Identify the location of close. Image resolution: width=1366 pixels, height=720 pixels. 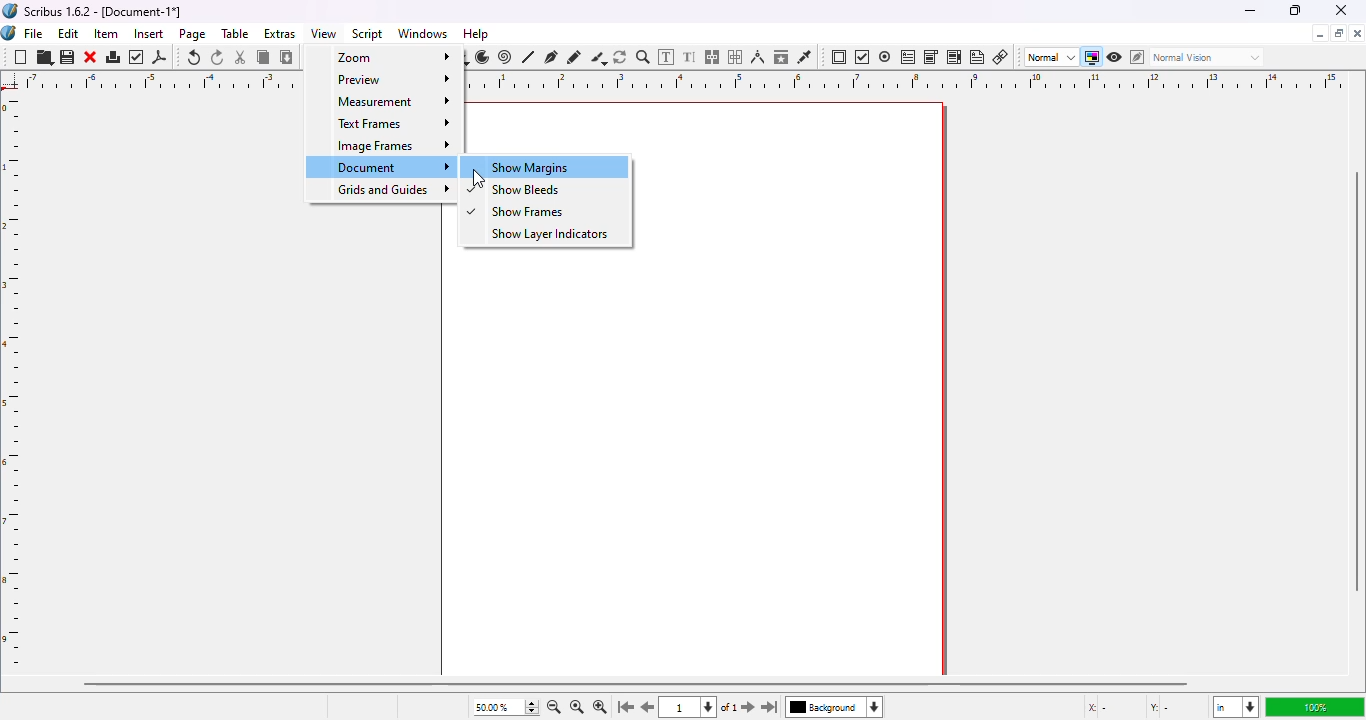
(1342, 10).